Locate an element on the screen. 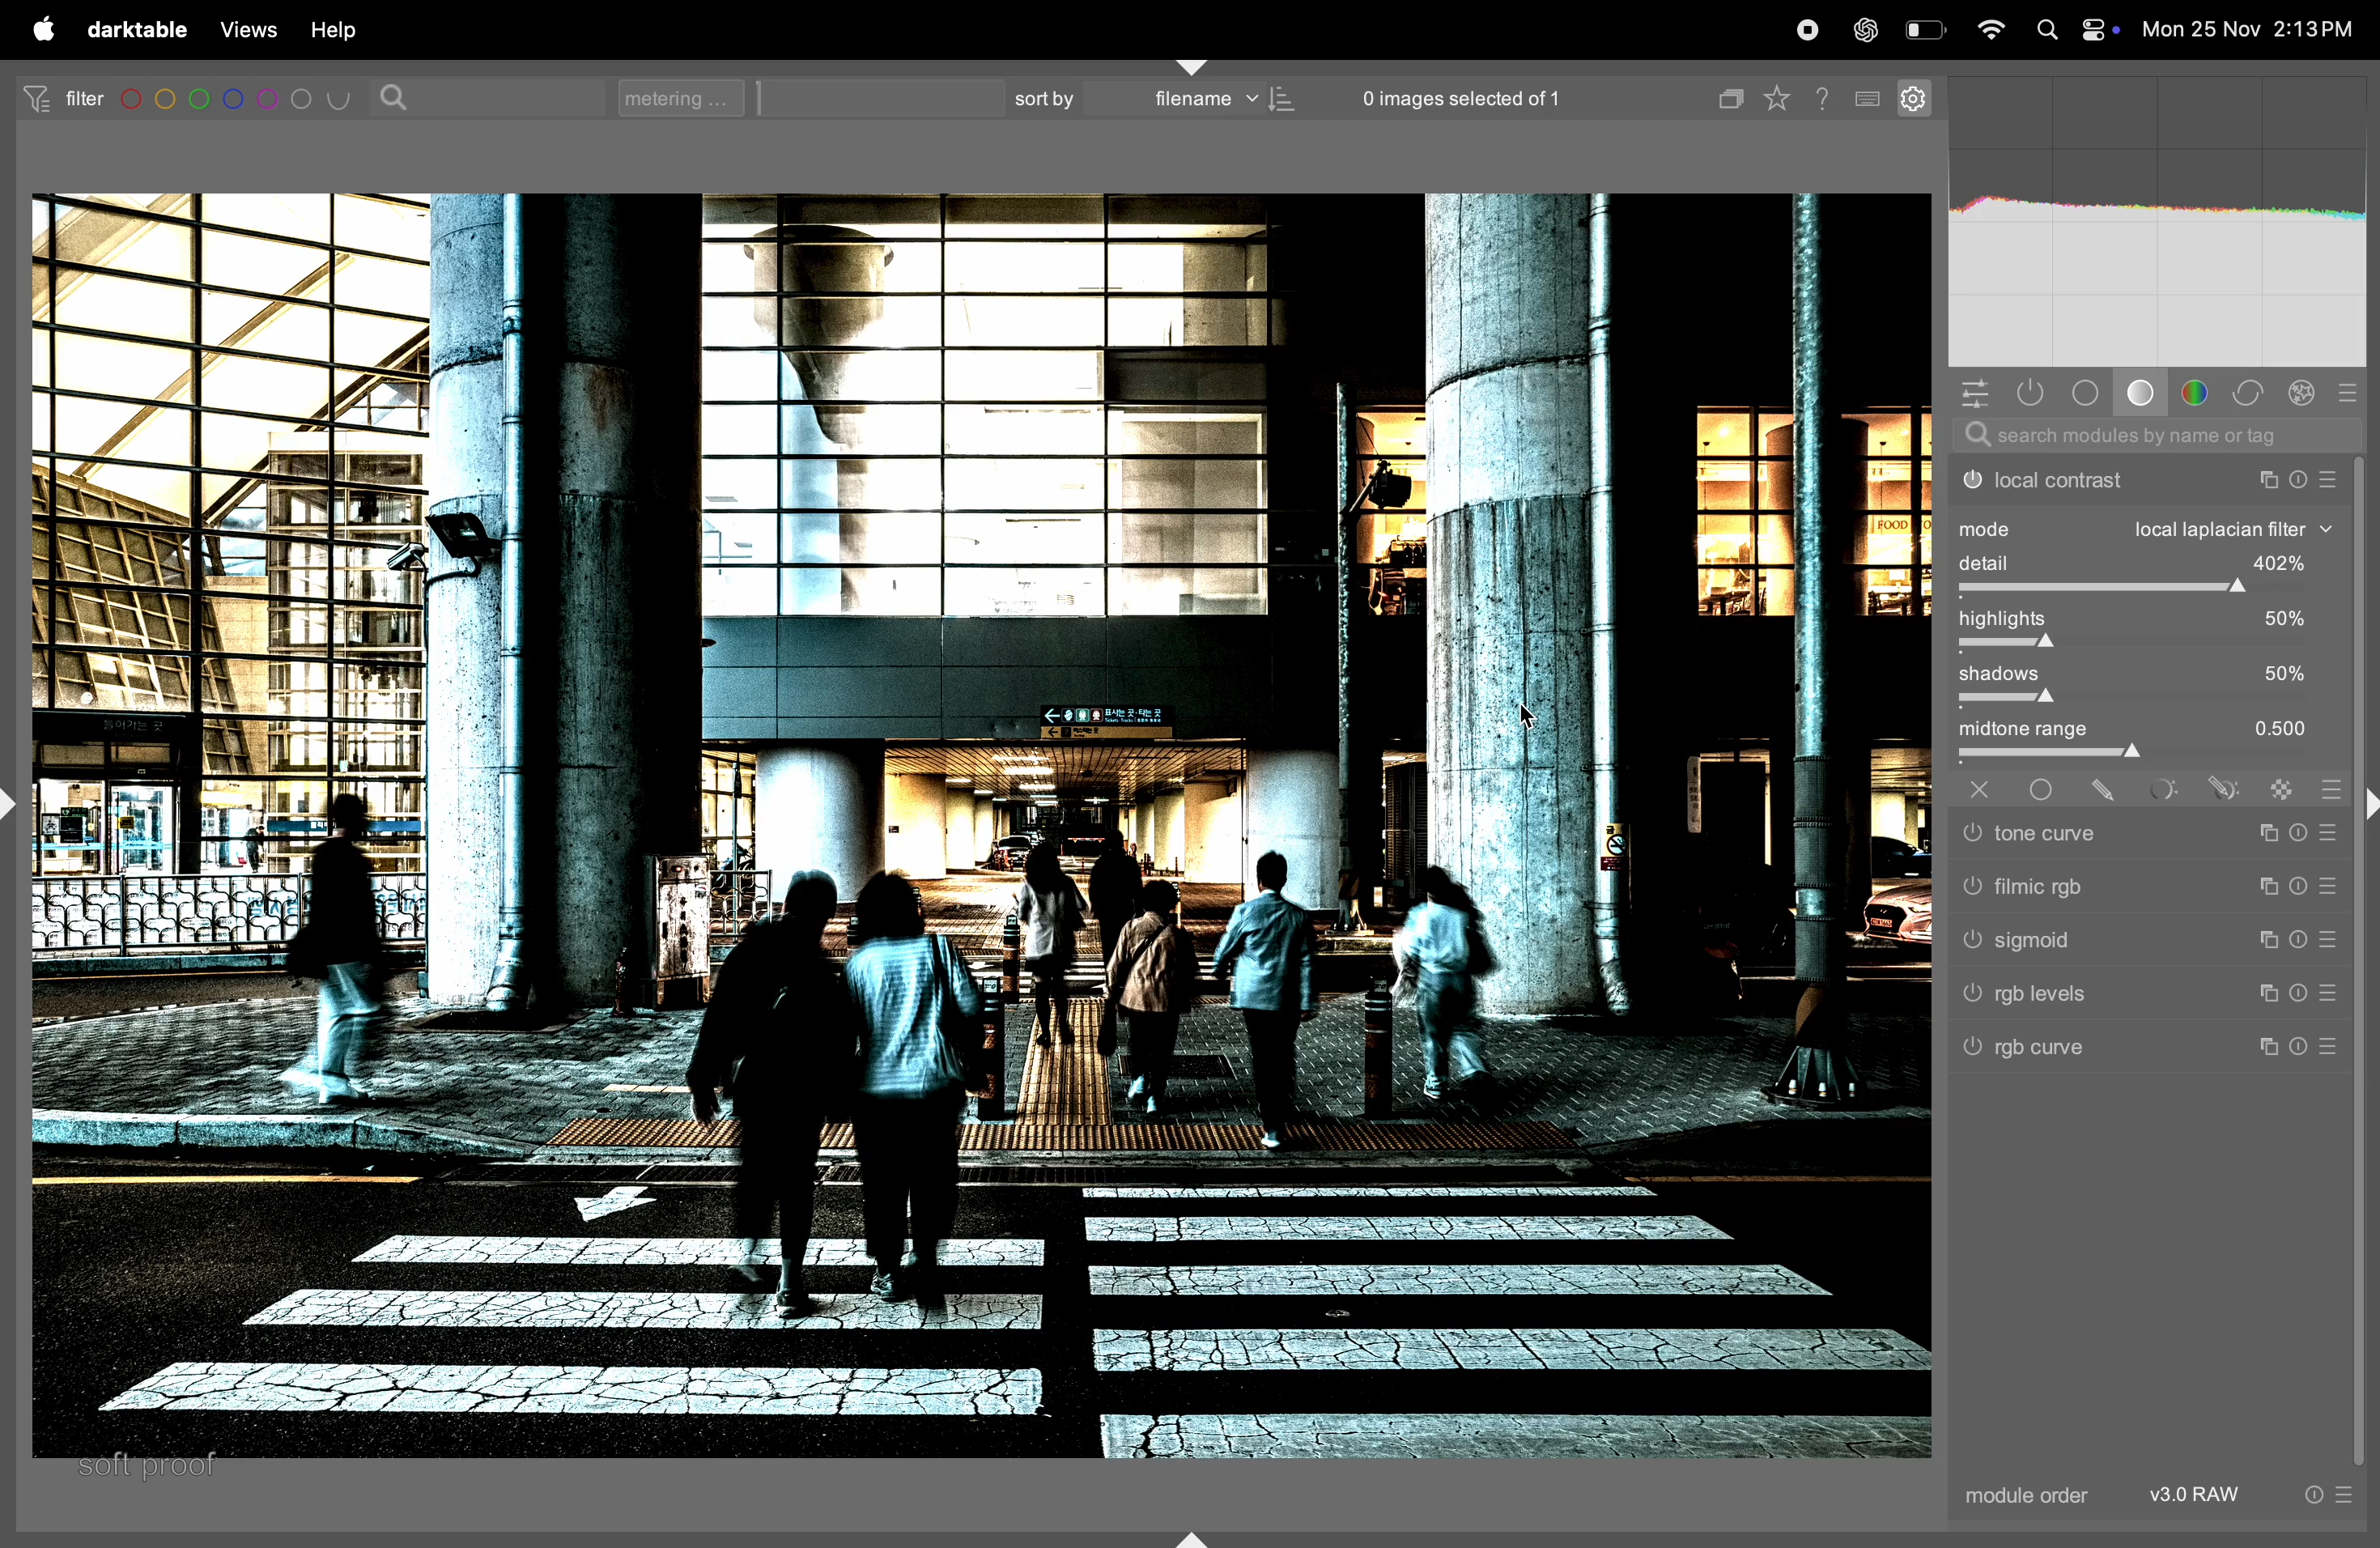  views is located at coordinates (244, 30).